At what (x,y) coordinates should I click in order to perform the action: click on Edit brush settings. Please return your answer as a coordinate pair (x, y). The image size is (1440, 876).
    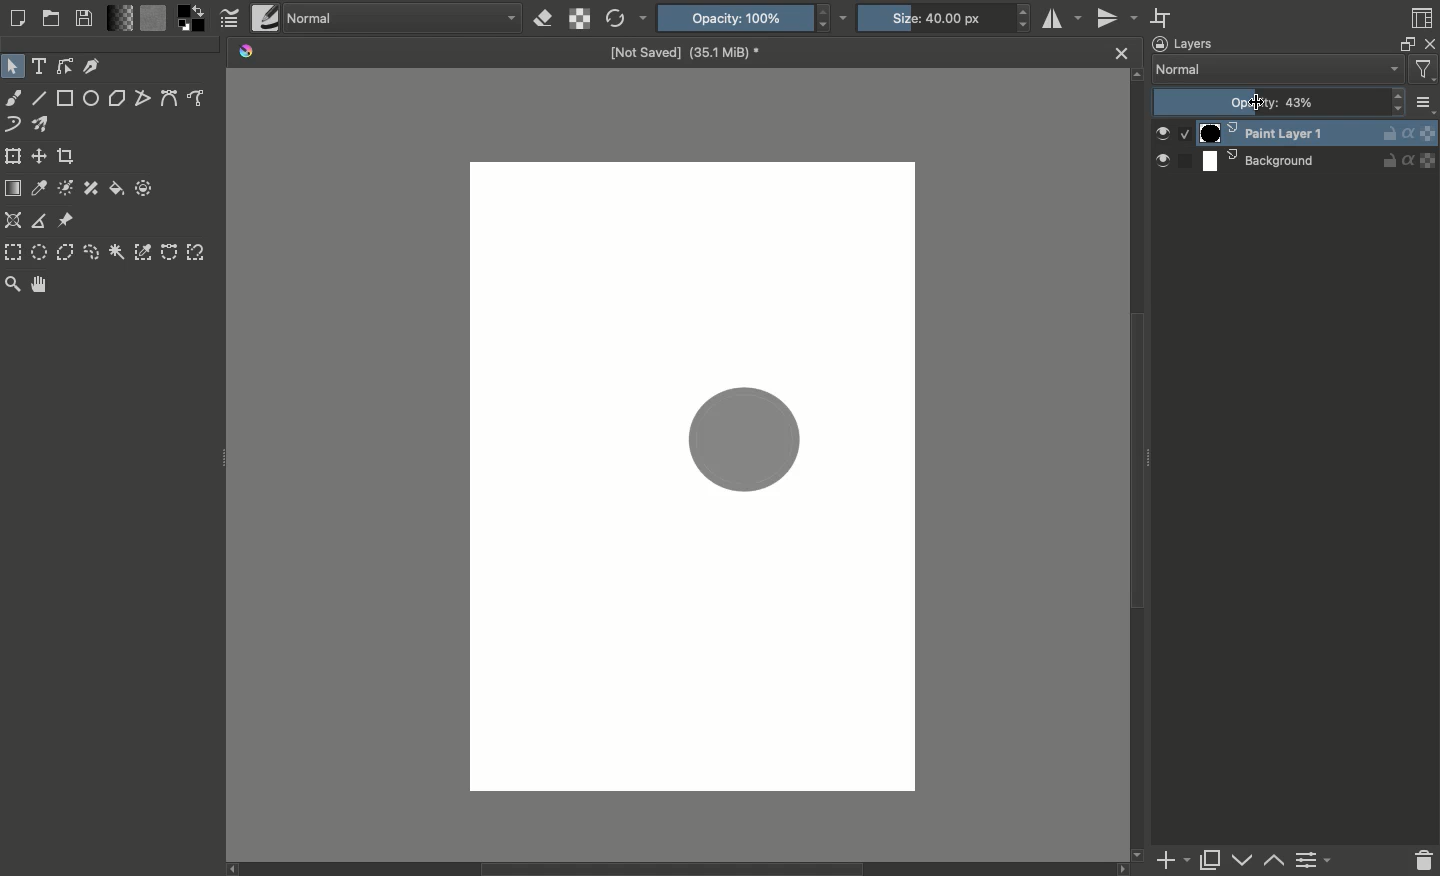
    Looking at the image, I should click on (230, 18).